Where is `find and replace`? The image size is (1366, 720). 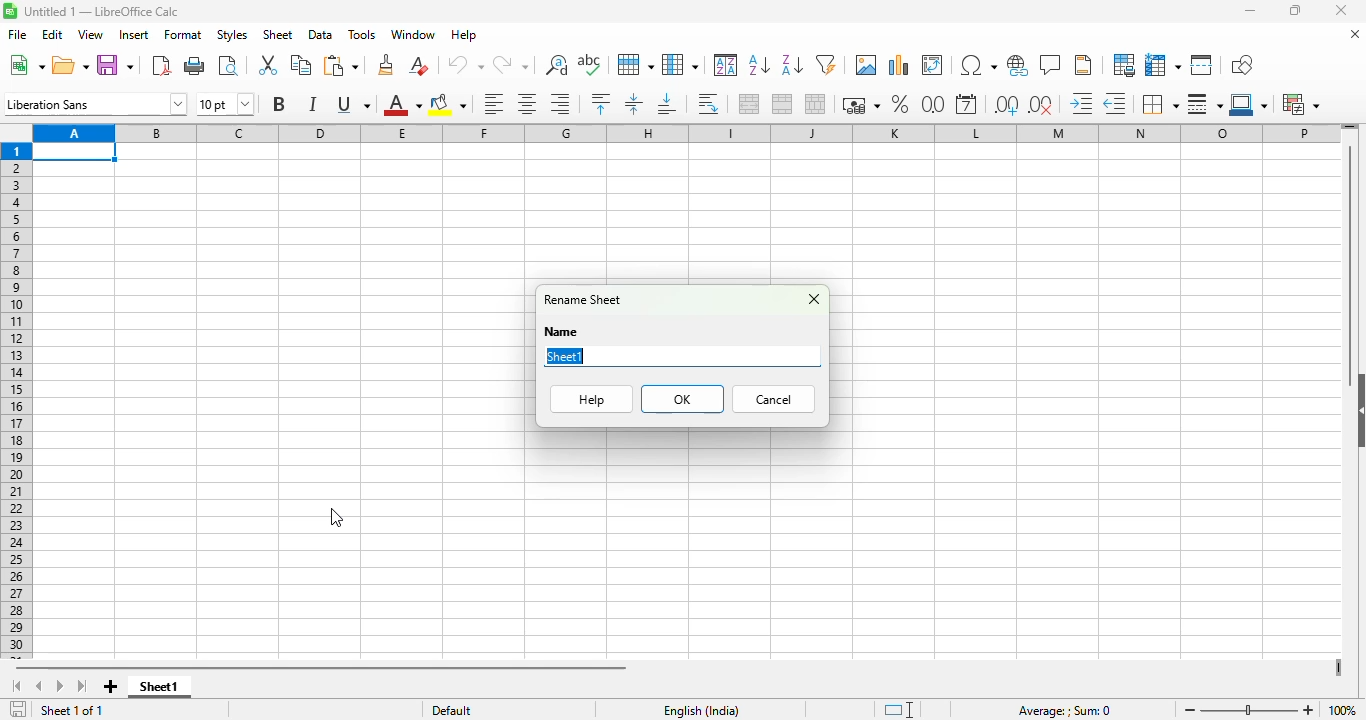 find and replace is located at coordinates (556, 65).